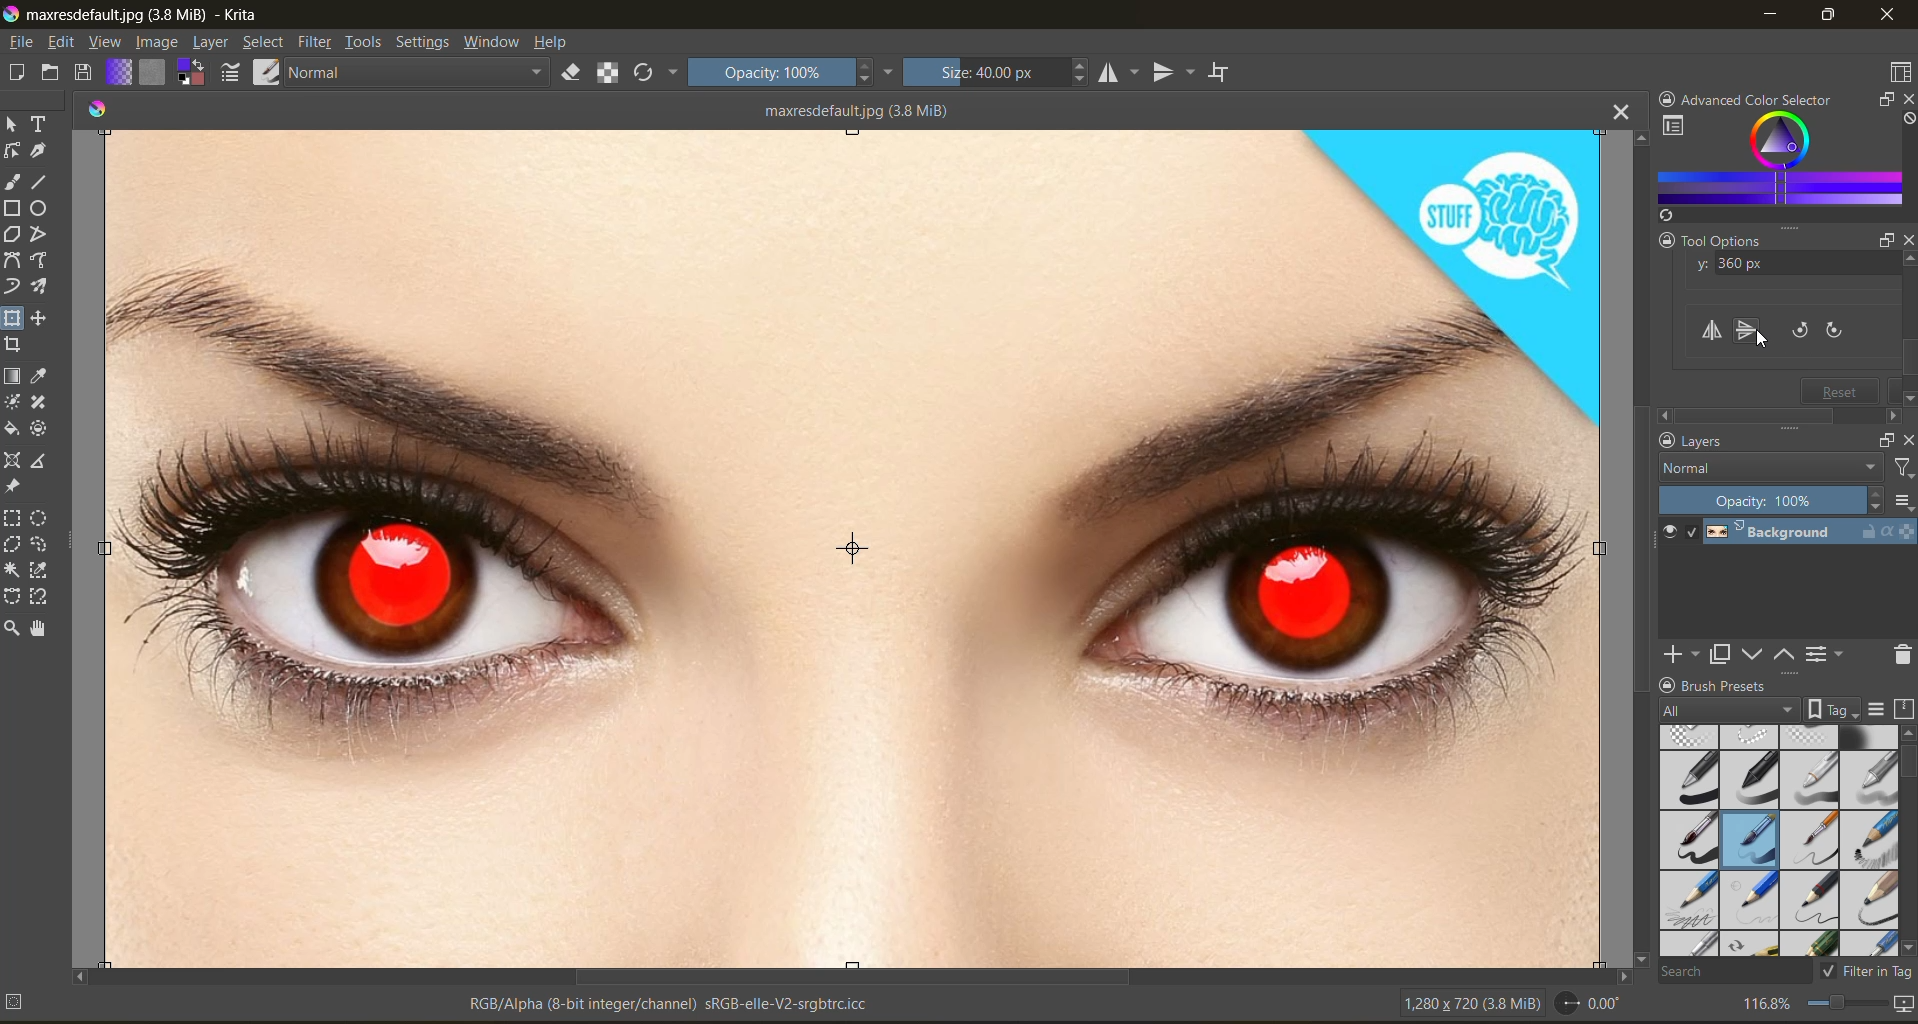 The width and height of the screenshot is (1918, 1024). I want to click on maximize, so click(1837, 18).